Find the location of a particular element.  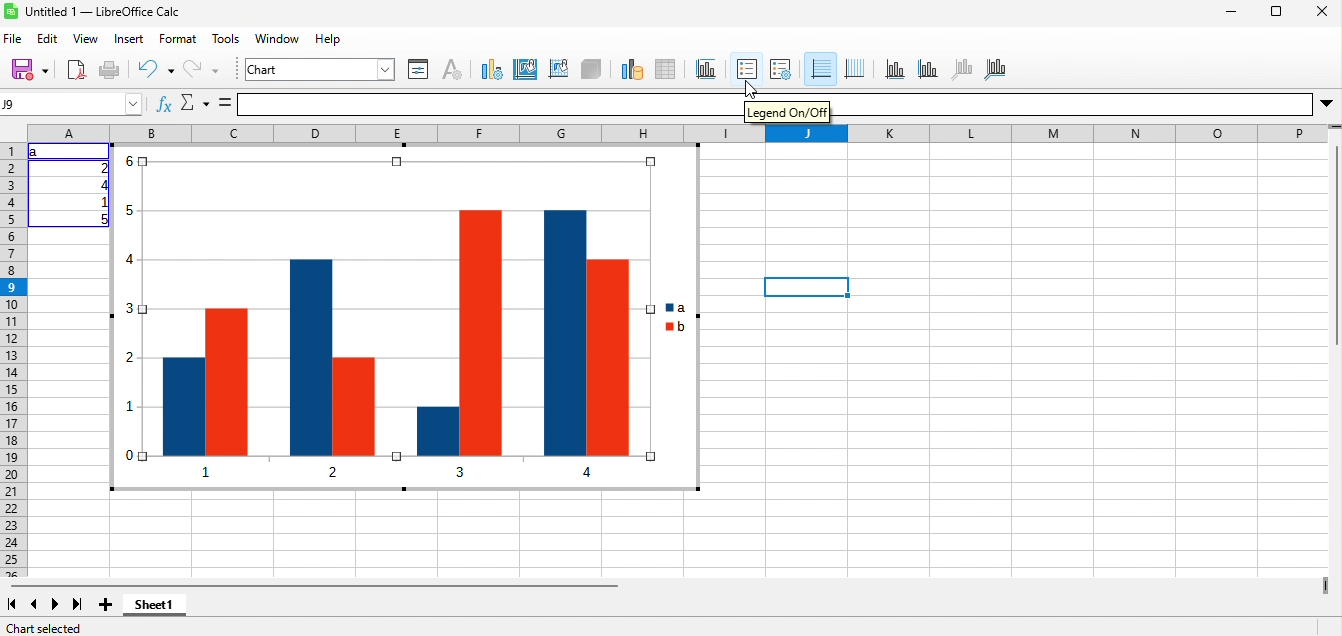

print is located at coordinates (110, 71).